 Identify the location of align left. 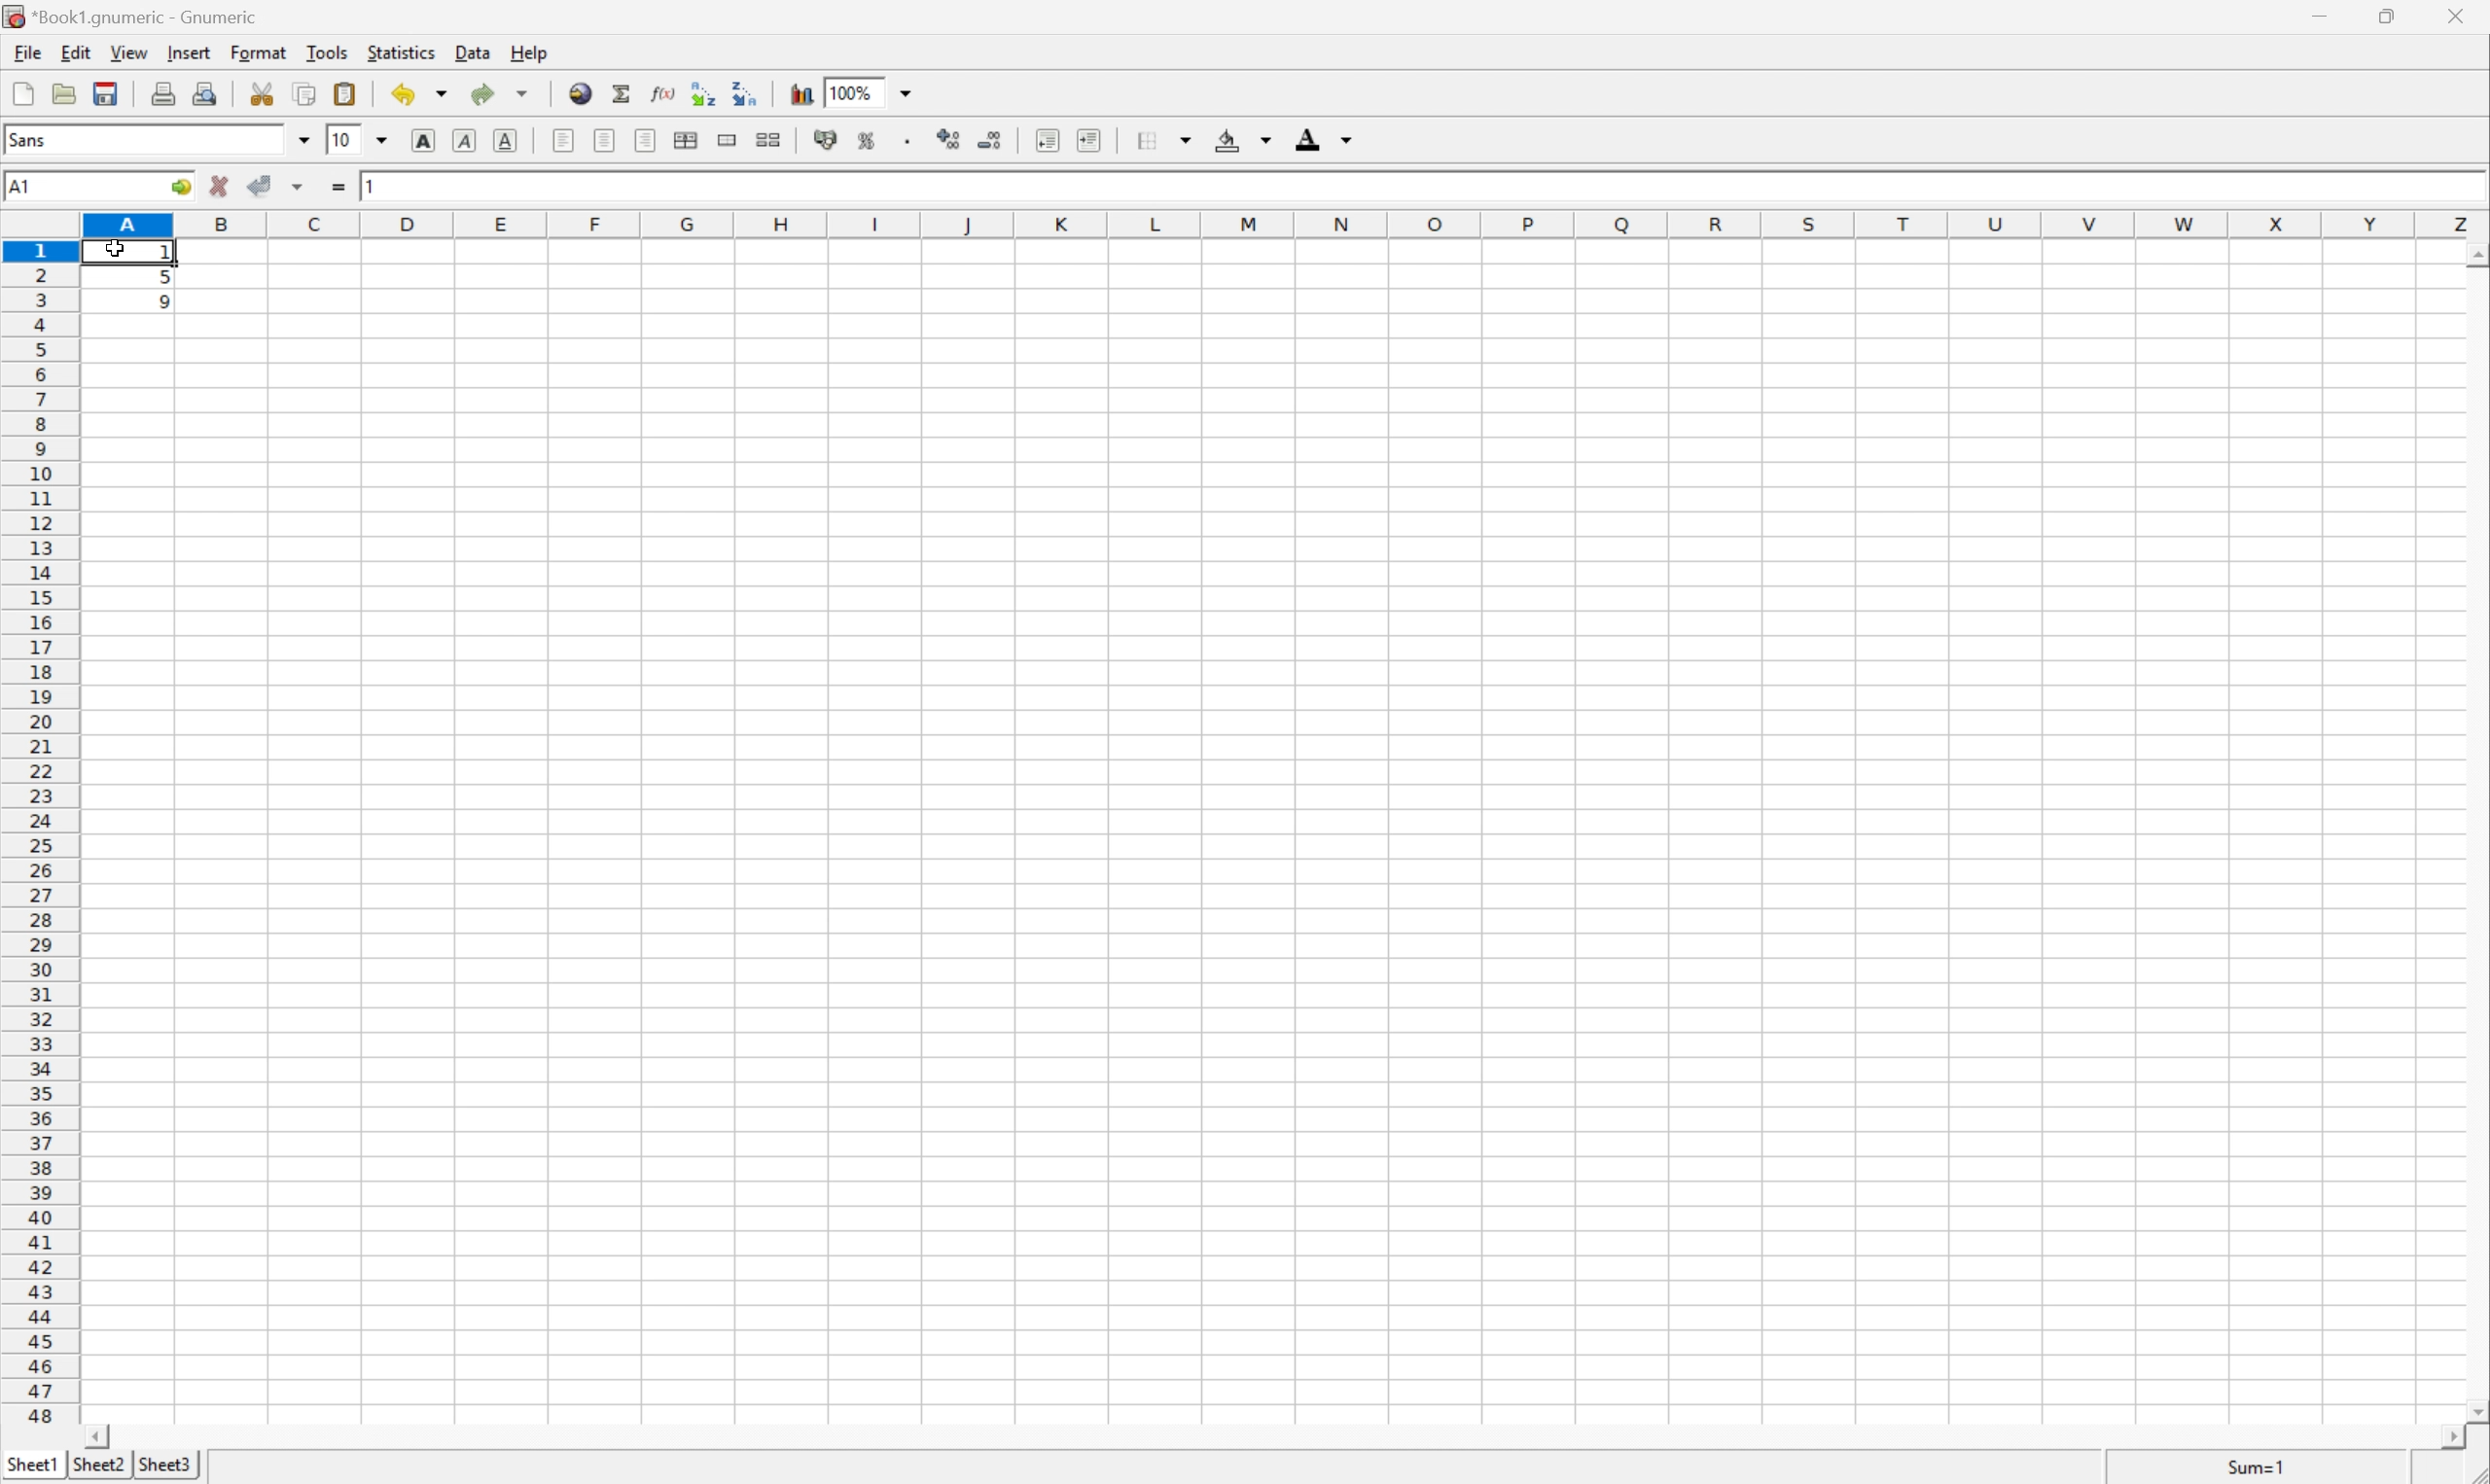
(565, 140).